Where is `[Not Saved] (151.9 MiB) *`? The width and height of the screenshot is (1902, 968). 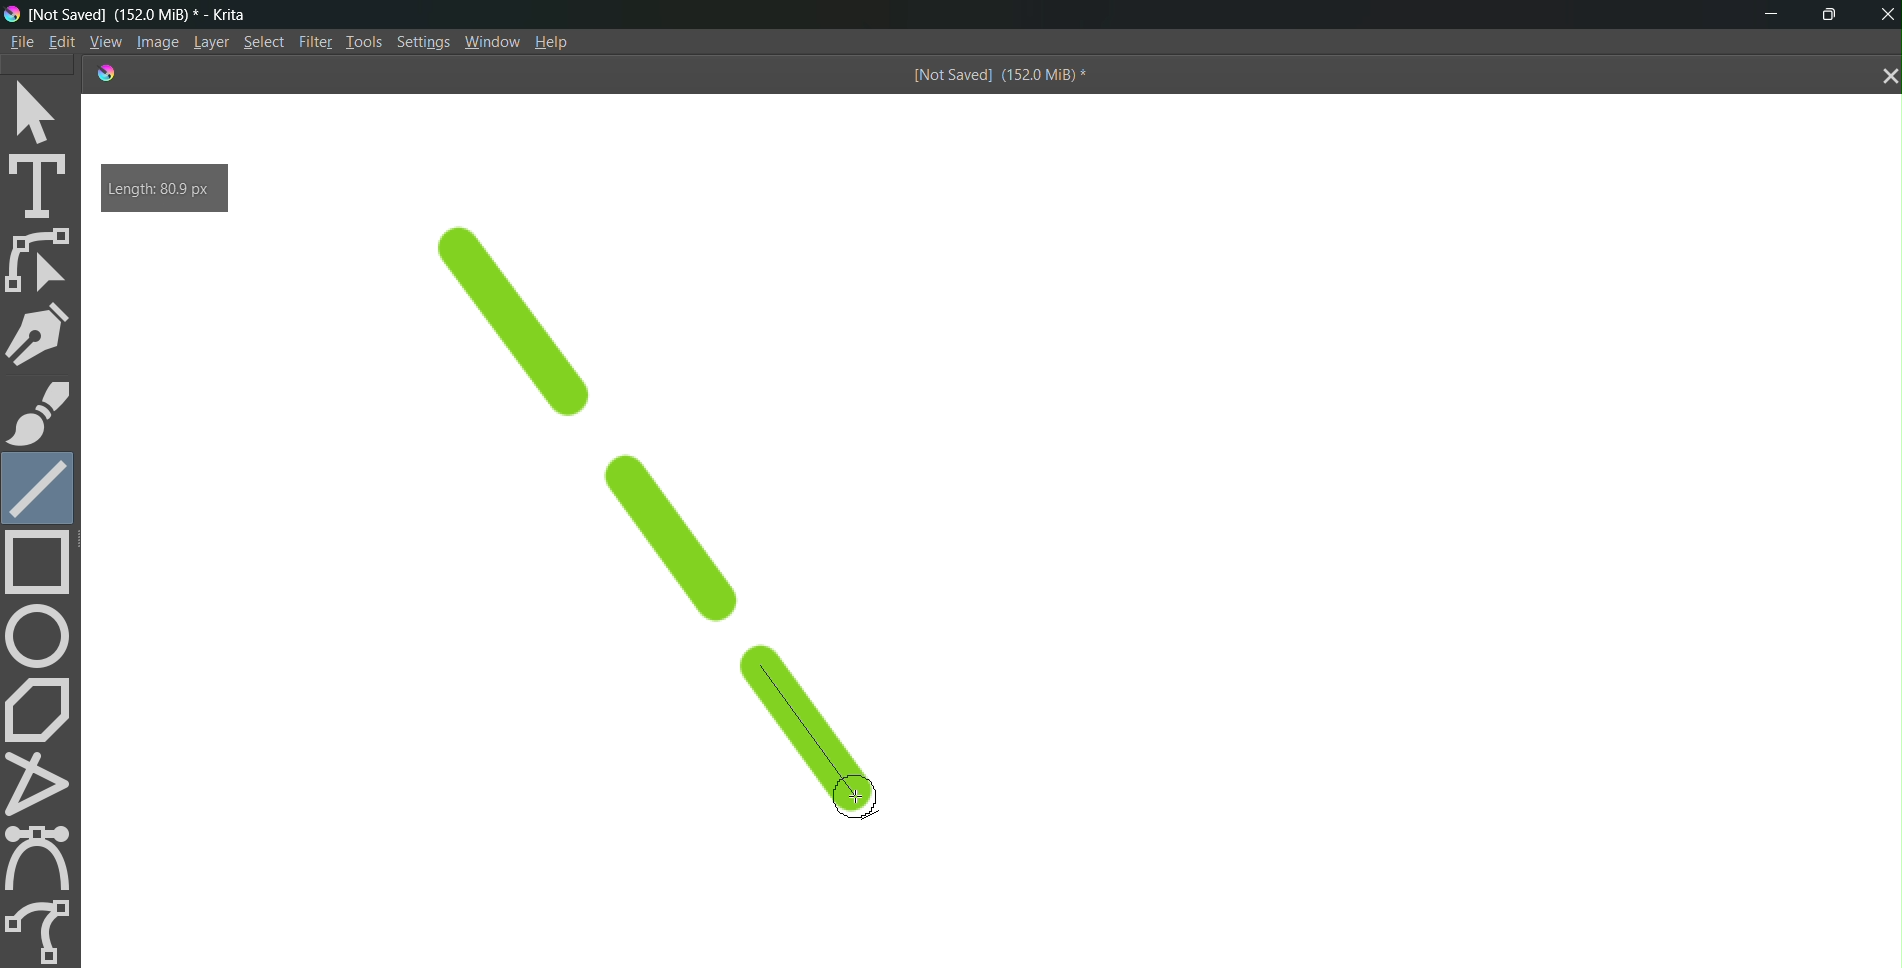 [Not Saved] (151.9 MiB) * is located at coordinates (996, 77).